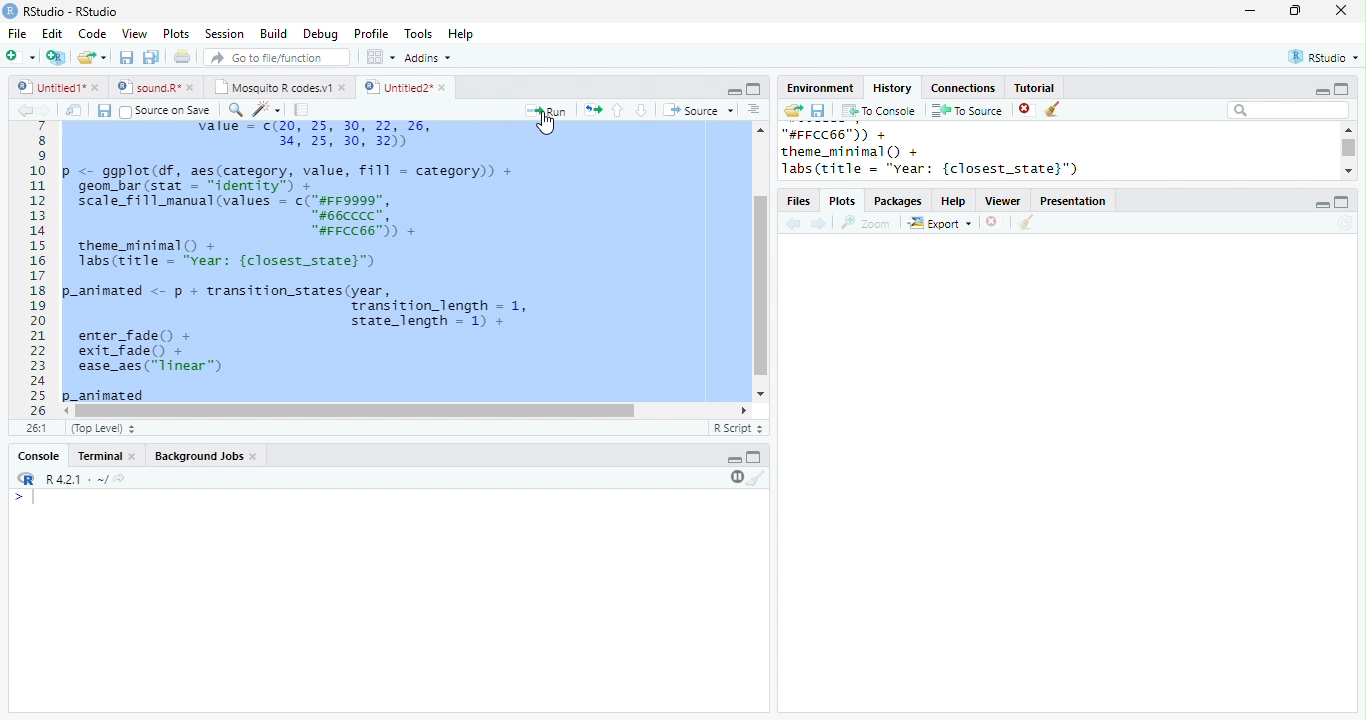 The height and width of the screenshot is (720, 1366). I want to click on Console, so click(38, 456).